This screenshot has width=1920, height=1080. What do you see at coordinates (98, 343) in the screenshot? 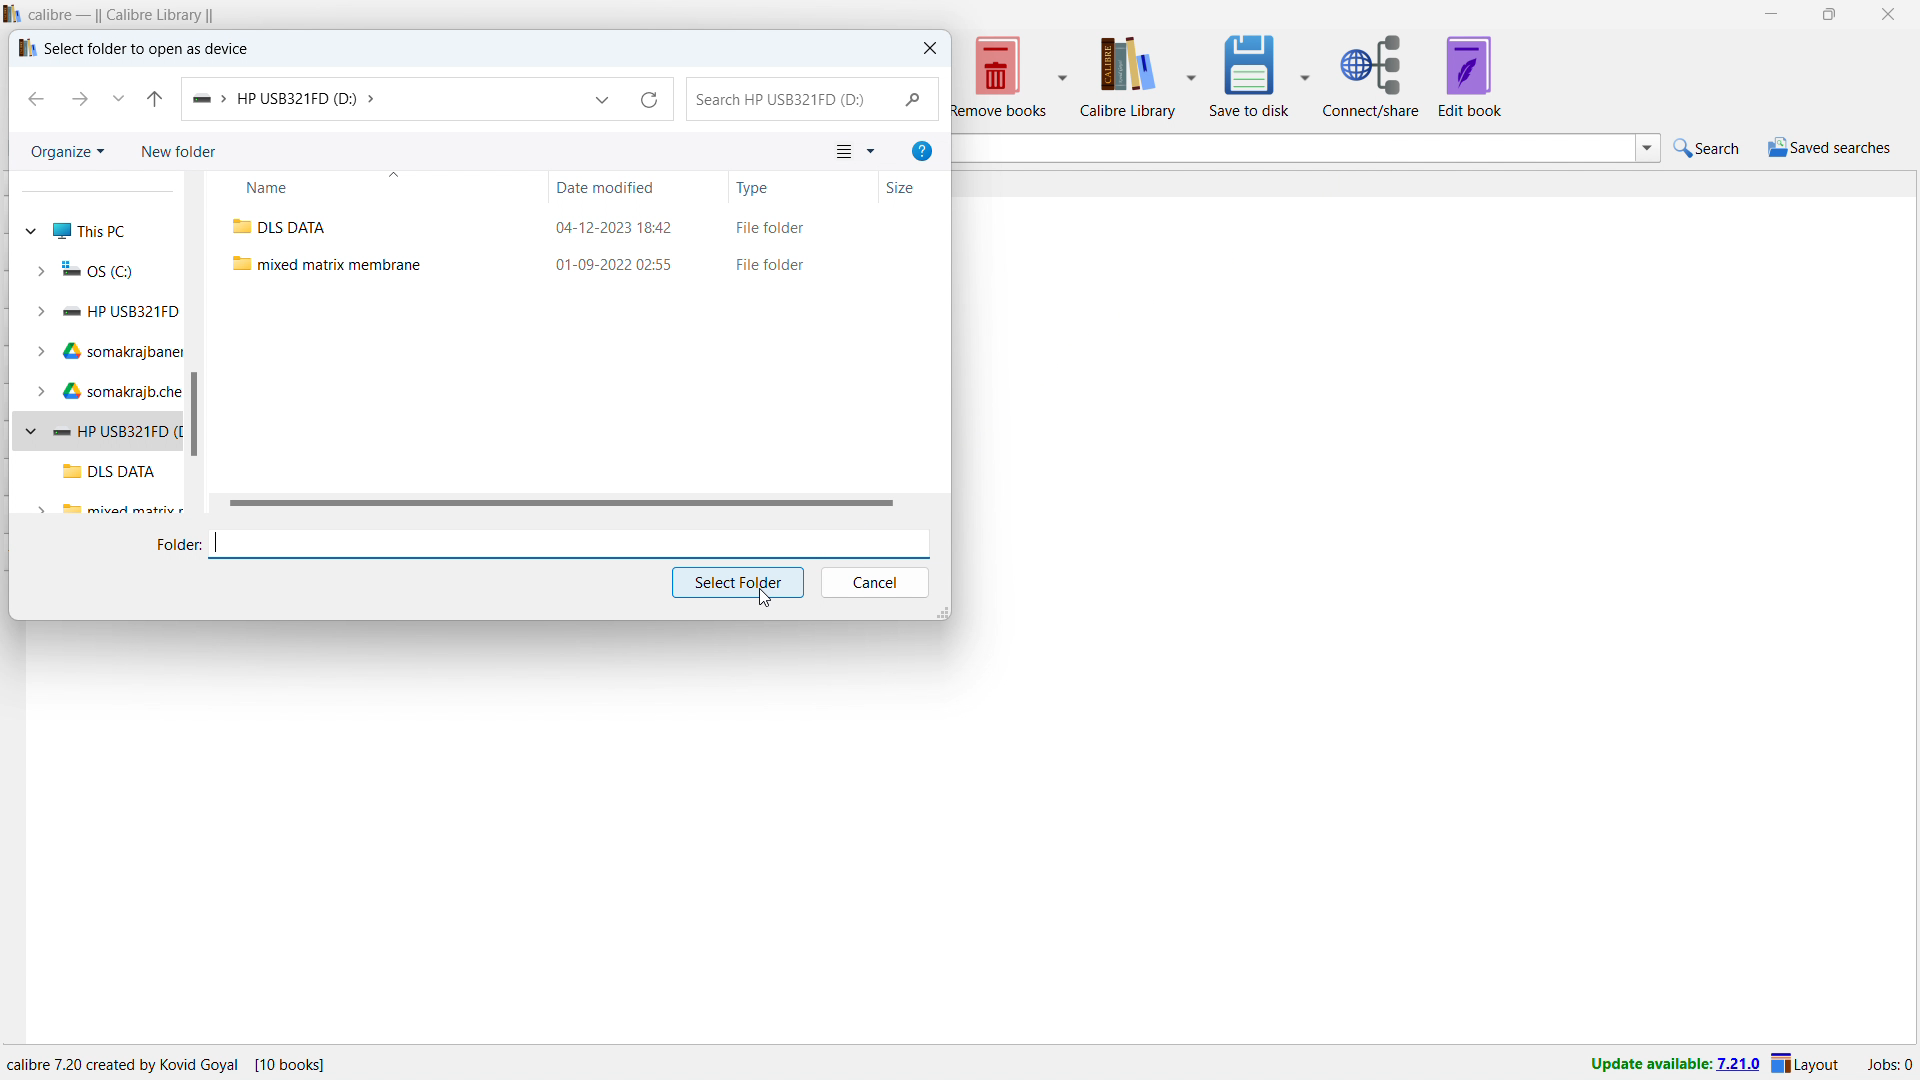
I see `quick access folders` at bounding box center [98, 343].